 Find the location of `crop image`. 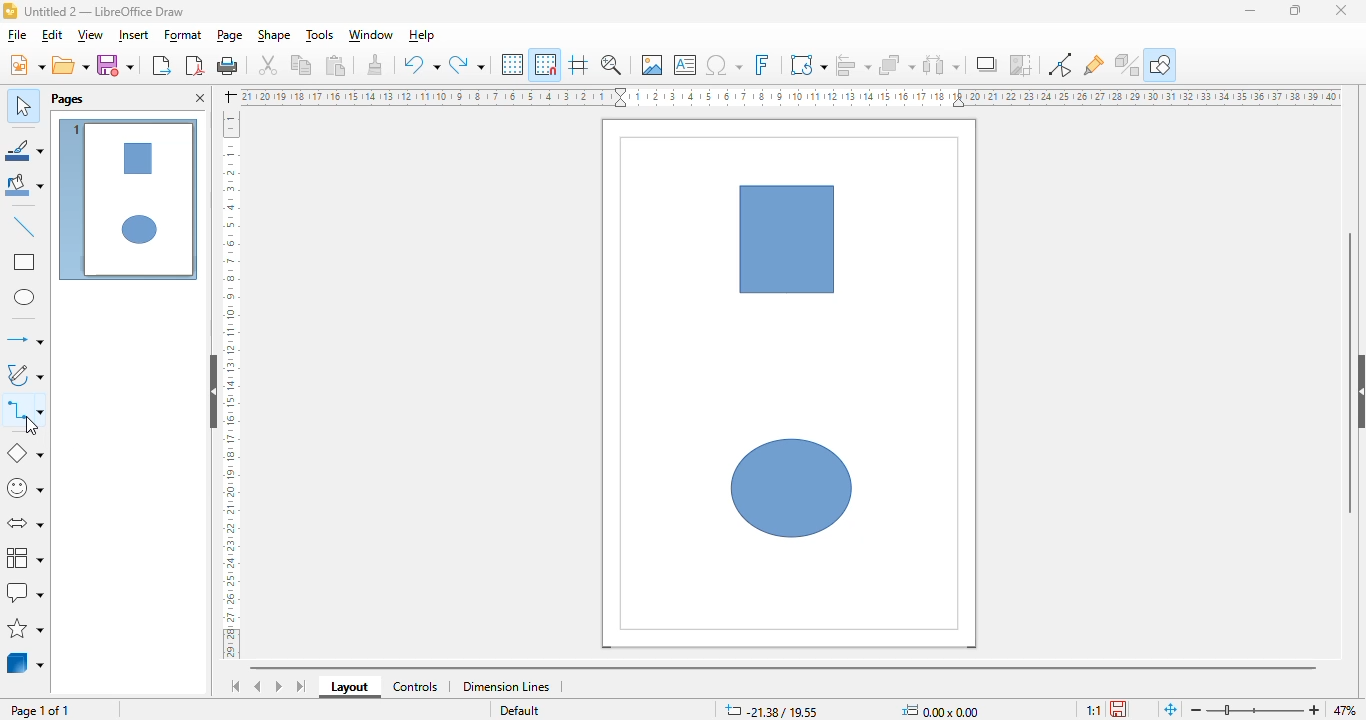

crop image is located at coordinates (1020, 65).